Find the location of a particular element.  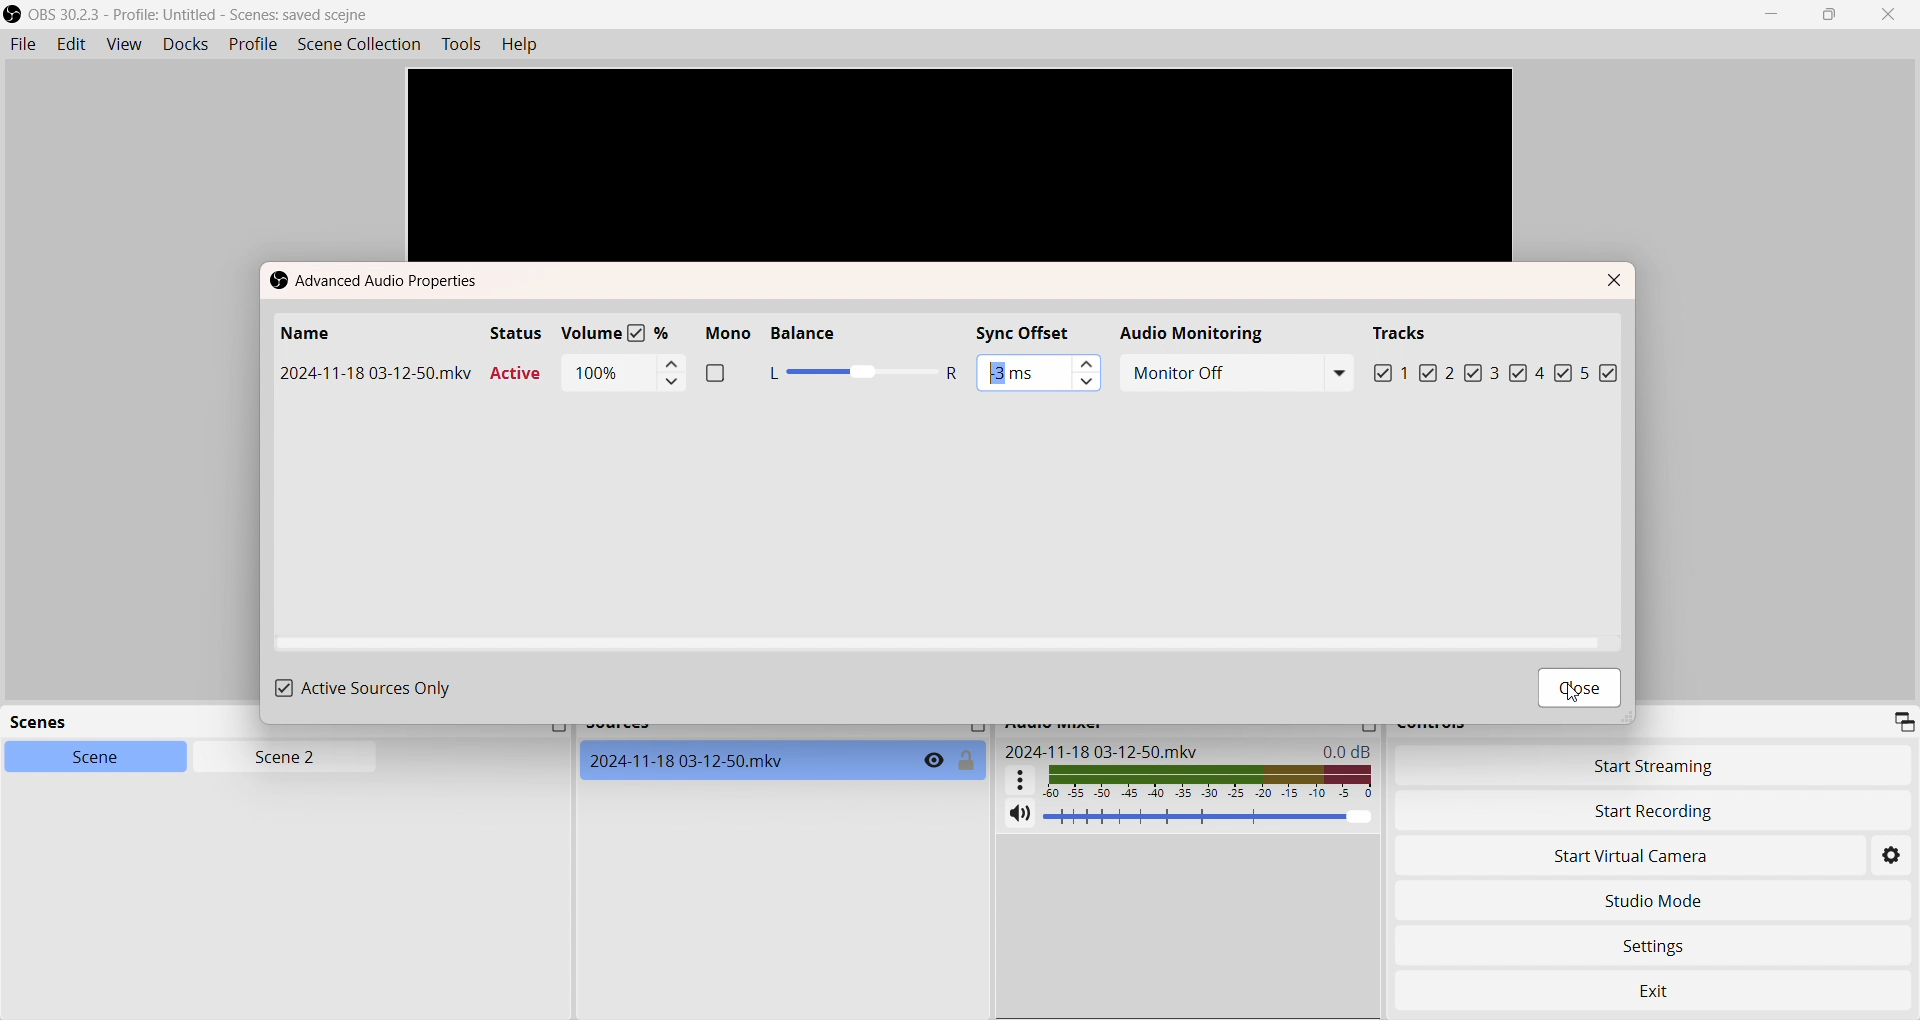

2024-11-18 03-12-50.mkv is located at coordinates (1102, 751).